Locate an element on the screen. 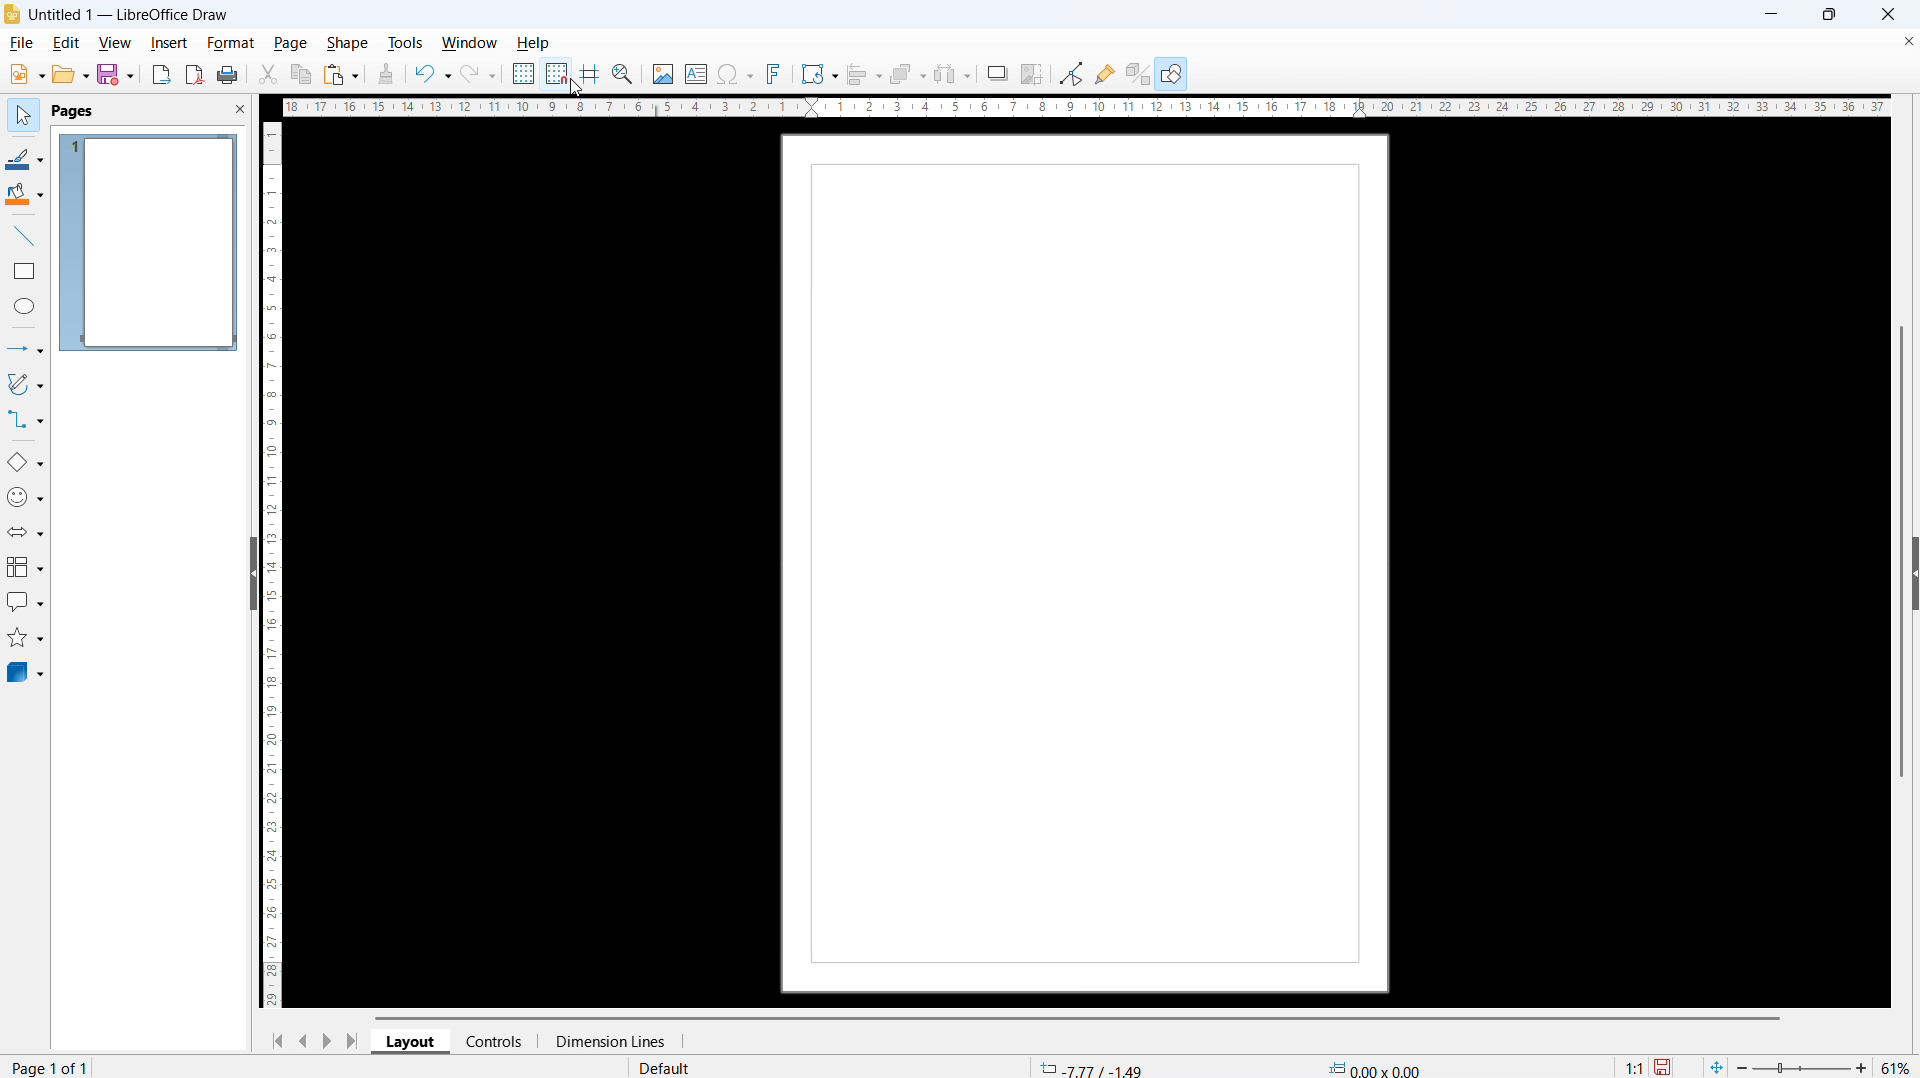 The image size is (1920, 1078). redo  is located at coordinates (478, 74).